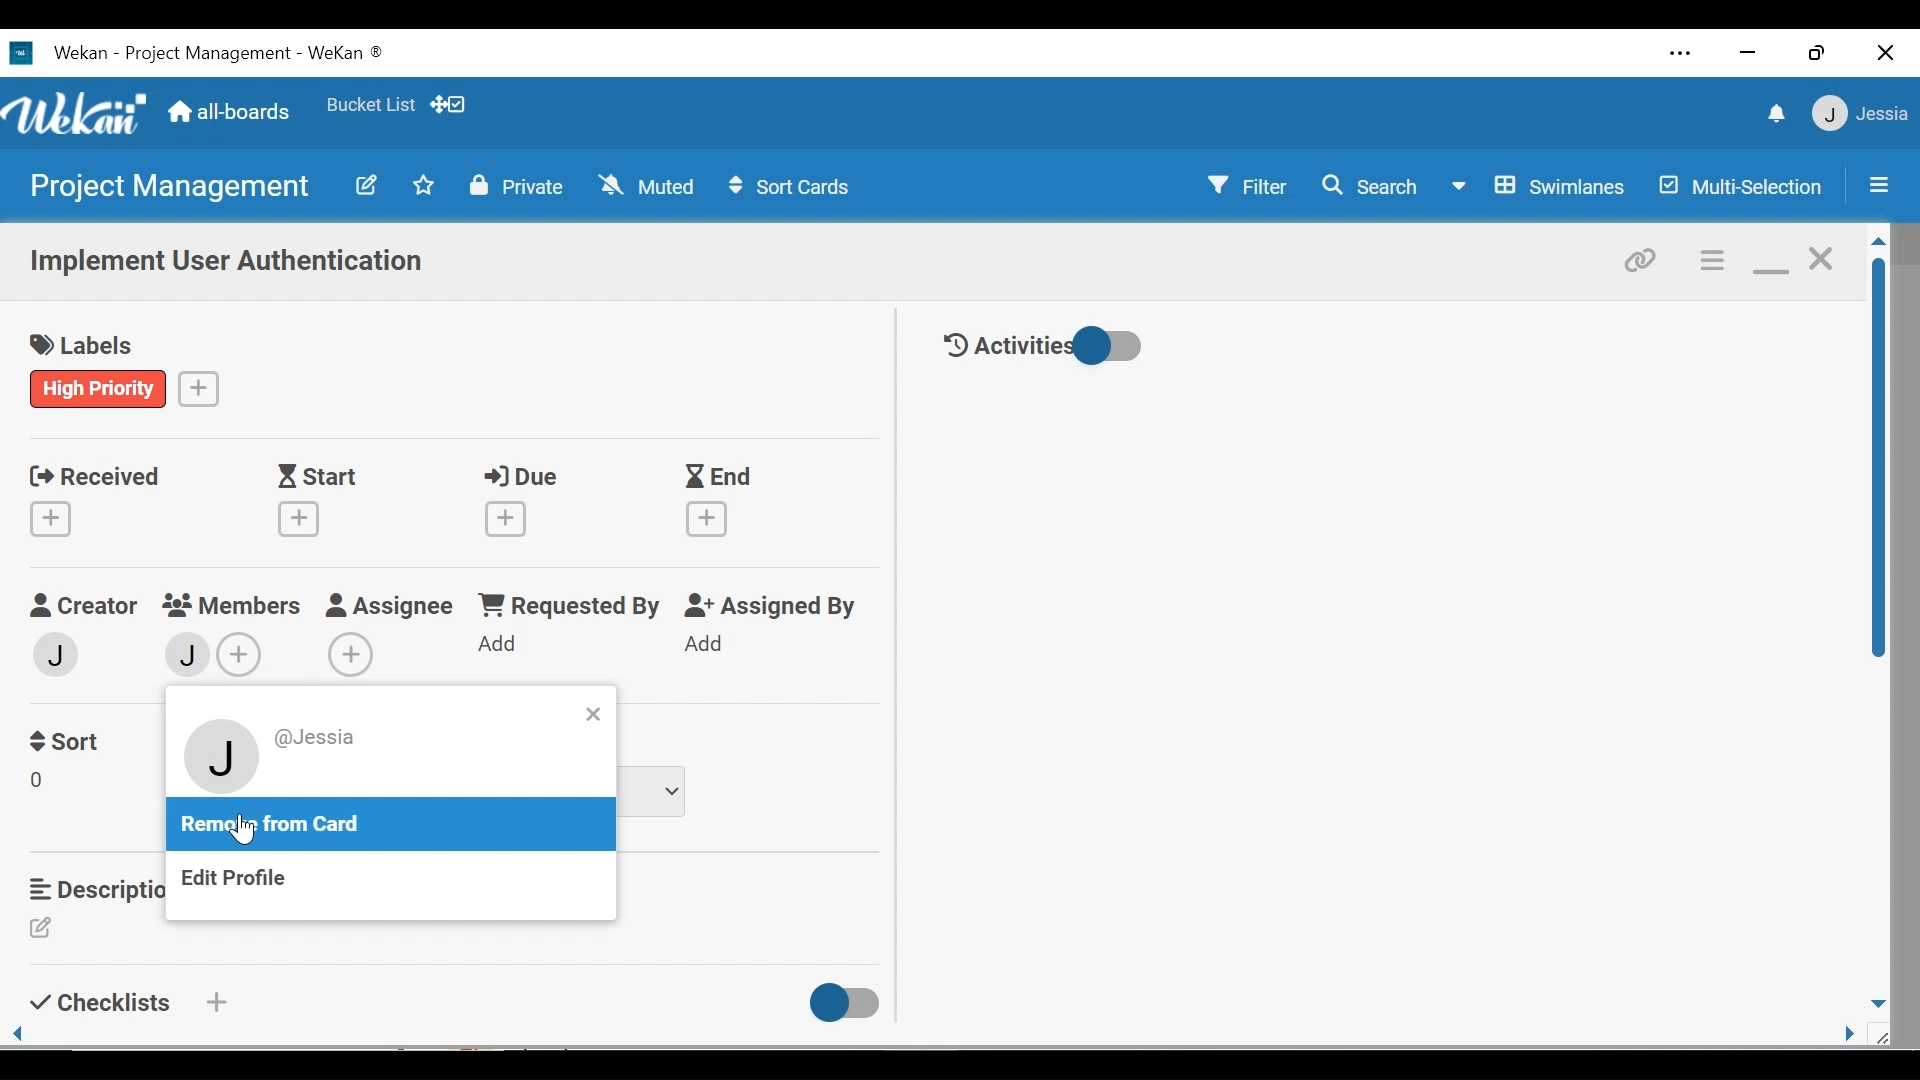 This screenshot has height=1080, width=1920. I want to click on minimize, so click(1751, 53).